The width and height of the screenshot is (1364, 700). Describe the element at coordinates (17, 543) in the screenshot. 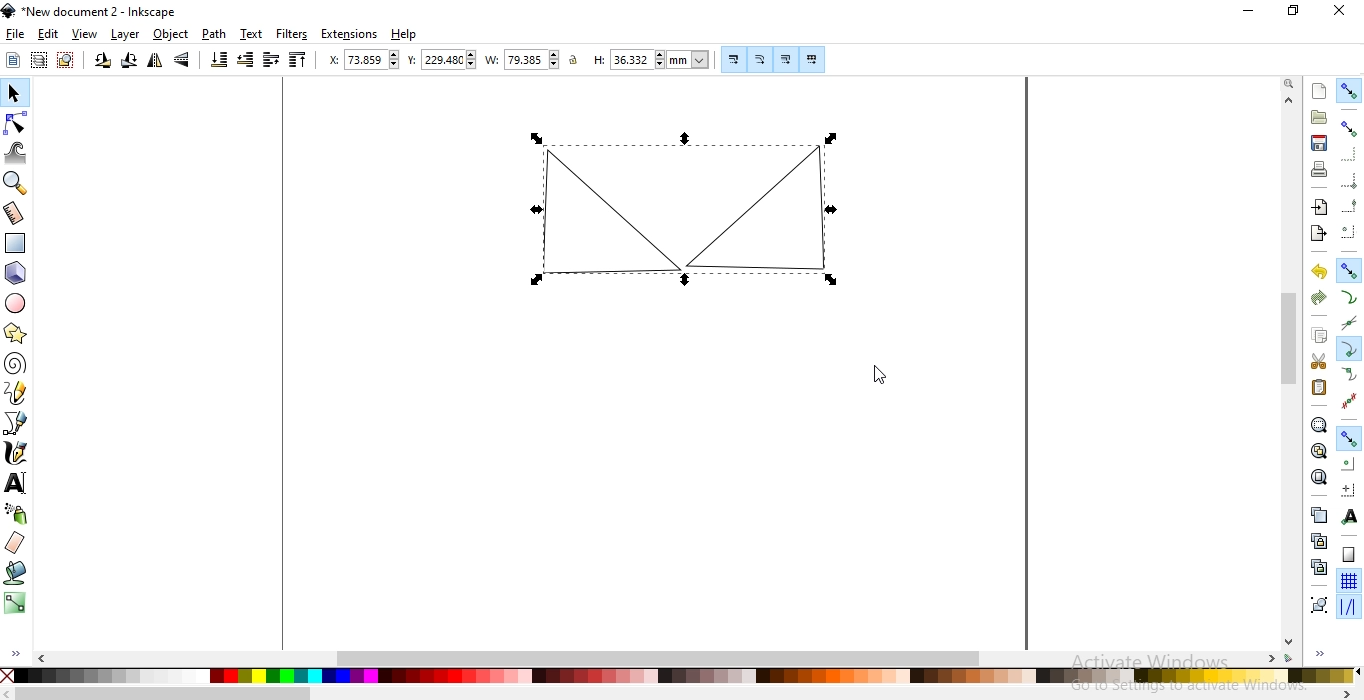

I see `erase existing paths` at that location.